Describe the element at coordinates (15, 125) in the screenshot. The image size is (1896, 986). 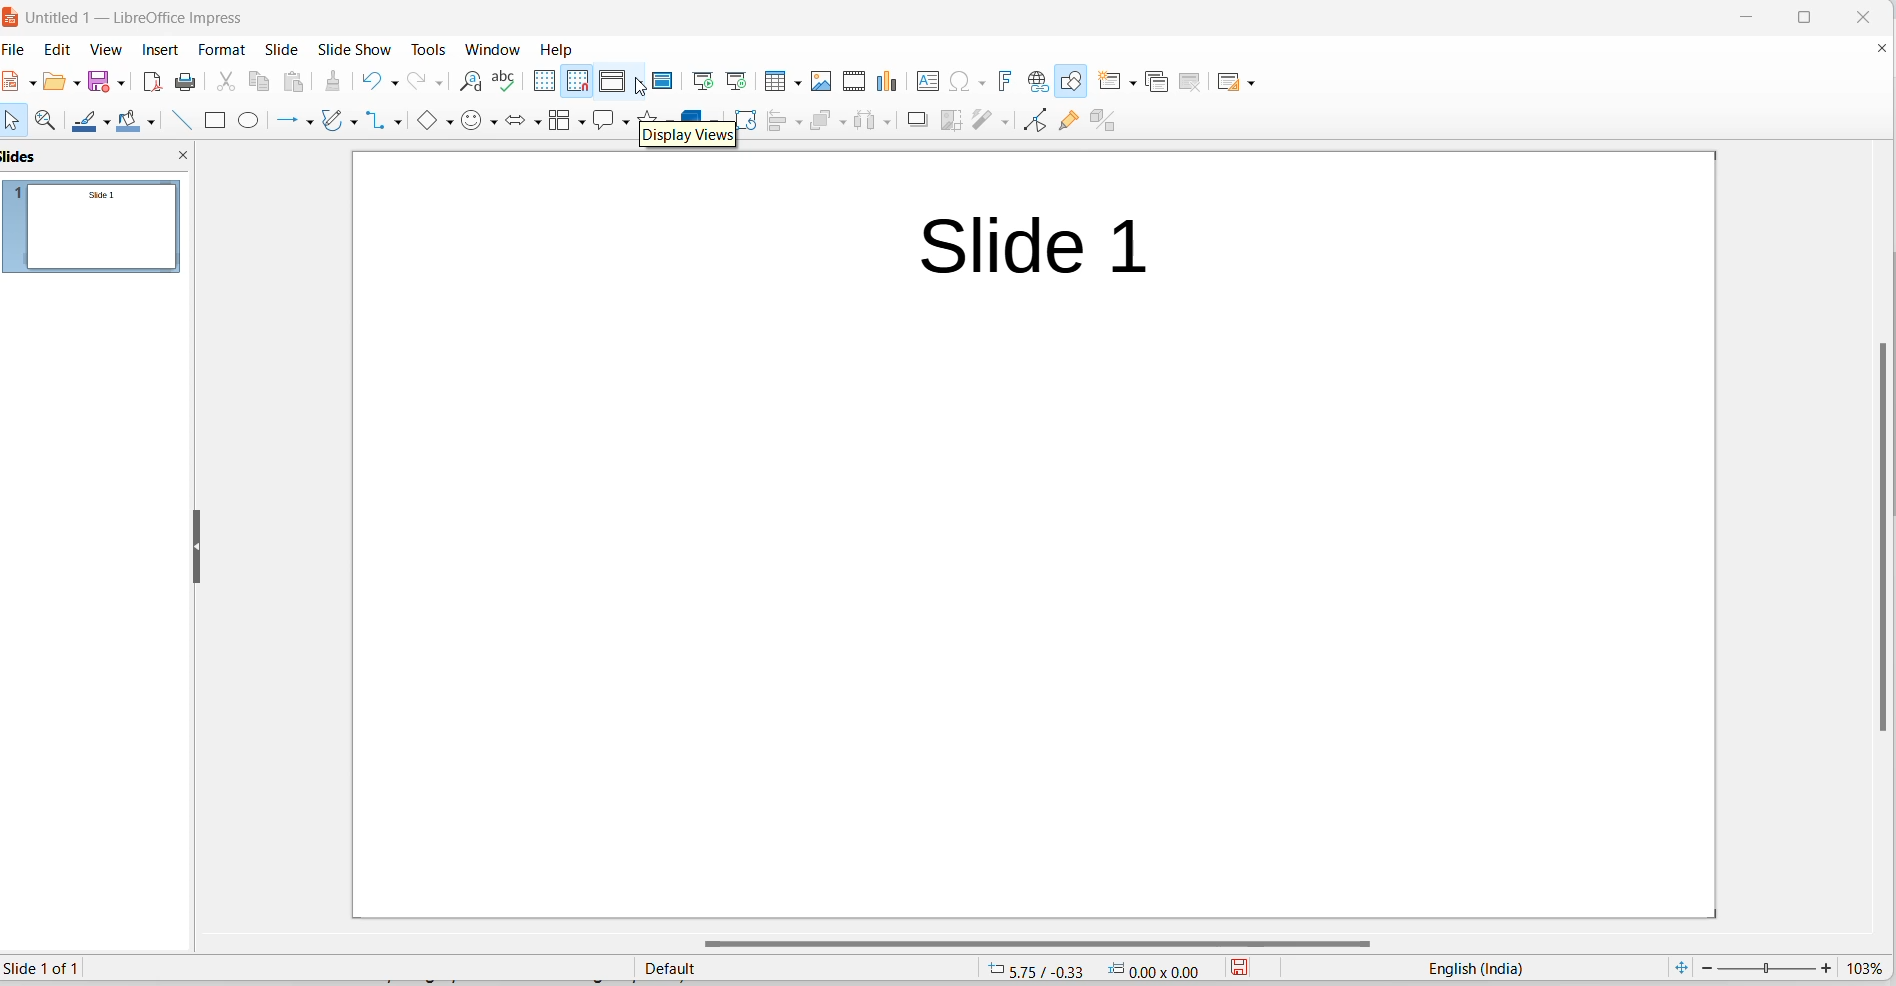
I see `select` at that location.